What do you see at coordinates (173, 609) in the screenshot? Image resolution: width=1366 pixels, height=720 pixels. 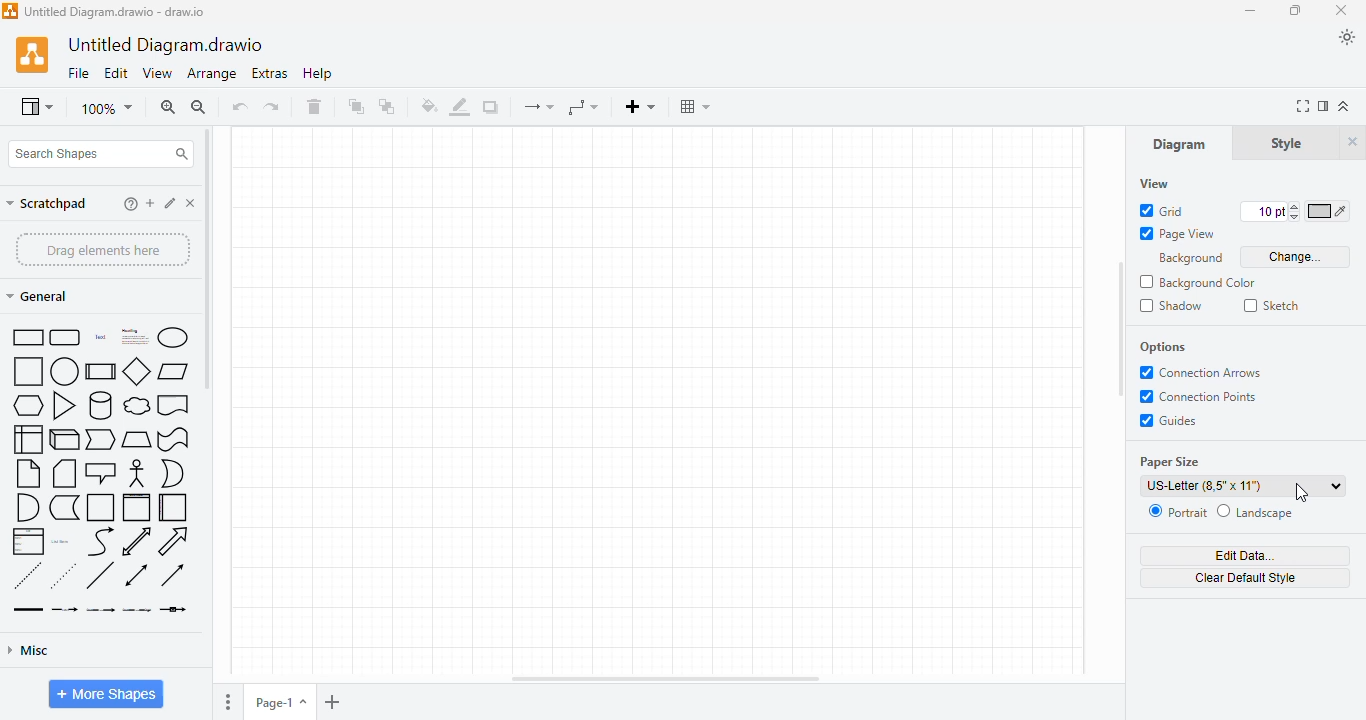 I see `connector with symbol` at bounding box center [173, 609].